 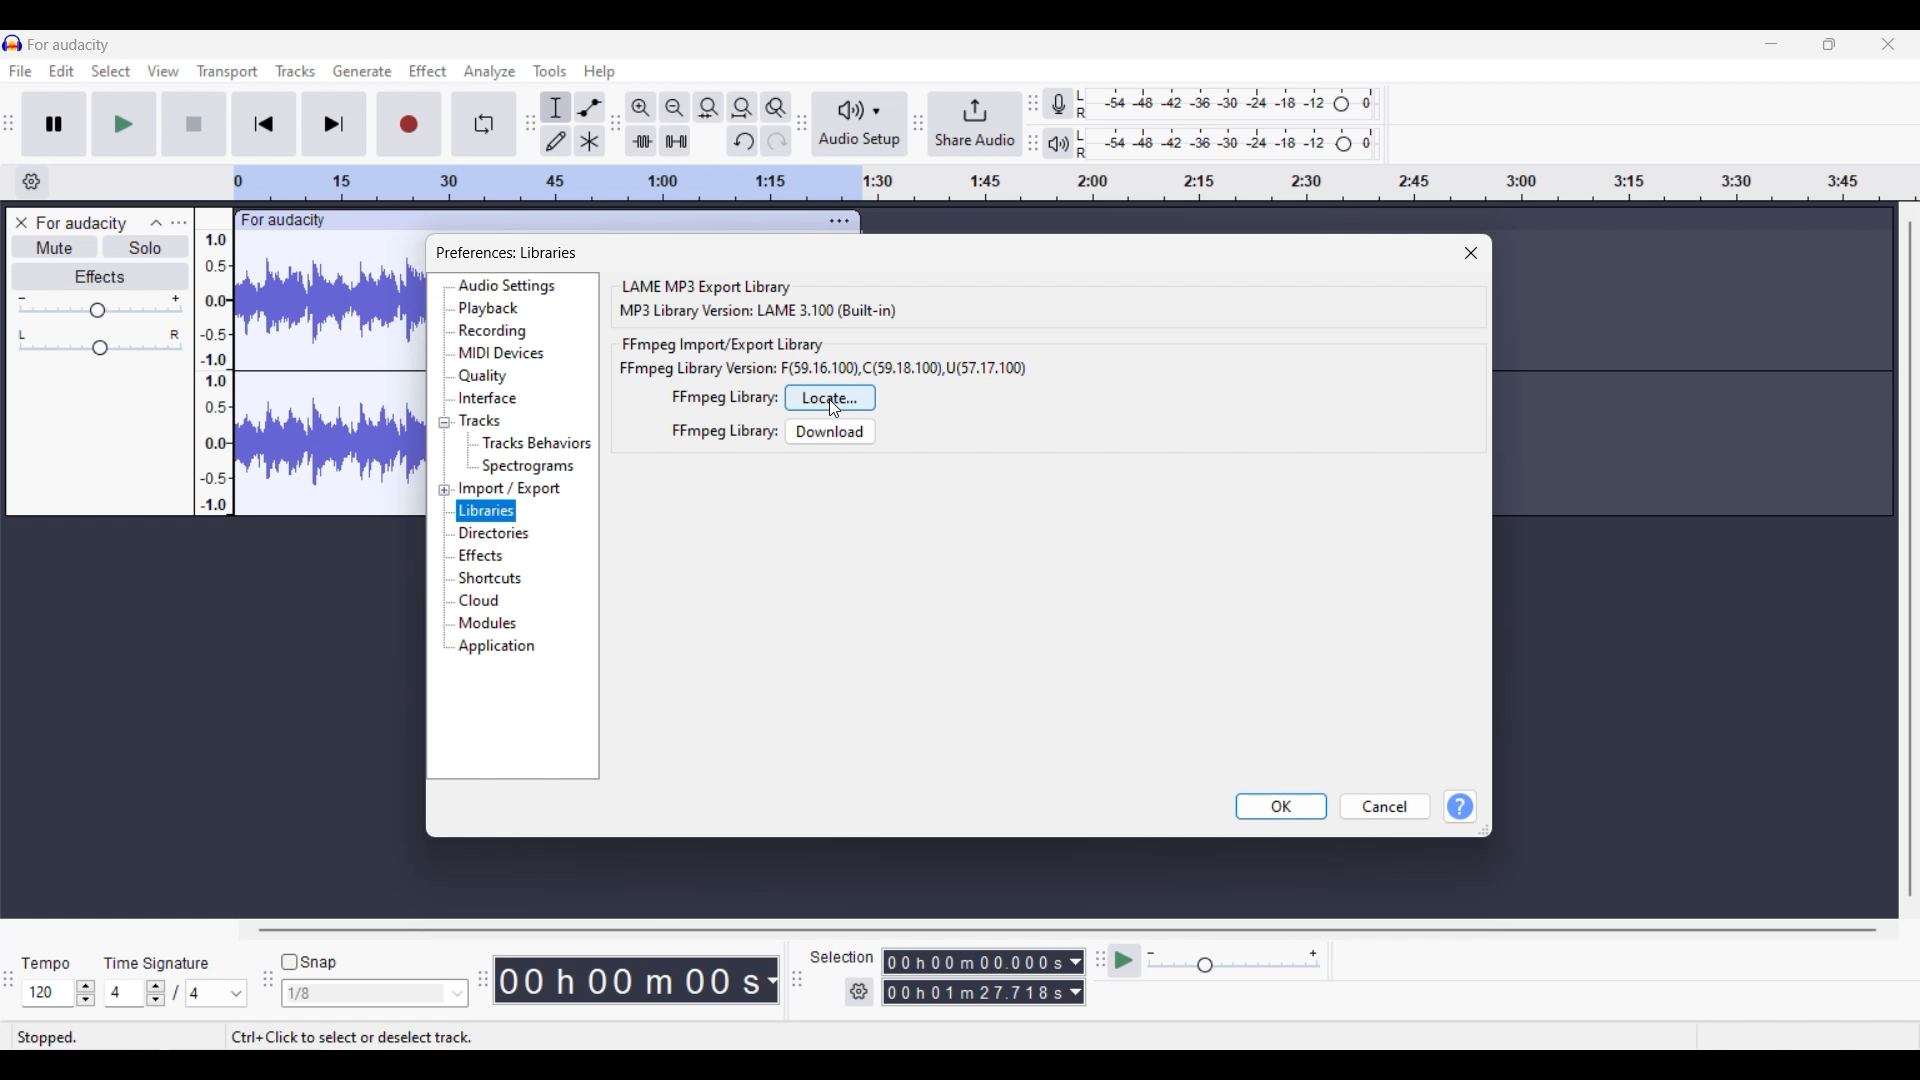 What do you see at coordinates (1829, 44) in the screenshot?
I see `Show in smaller tab` at bounding box center [1829, 44].